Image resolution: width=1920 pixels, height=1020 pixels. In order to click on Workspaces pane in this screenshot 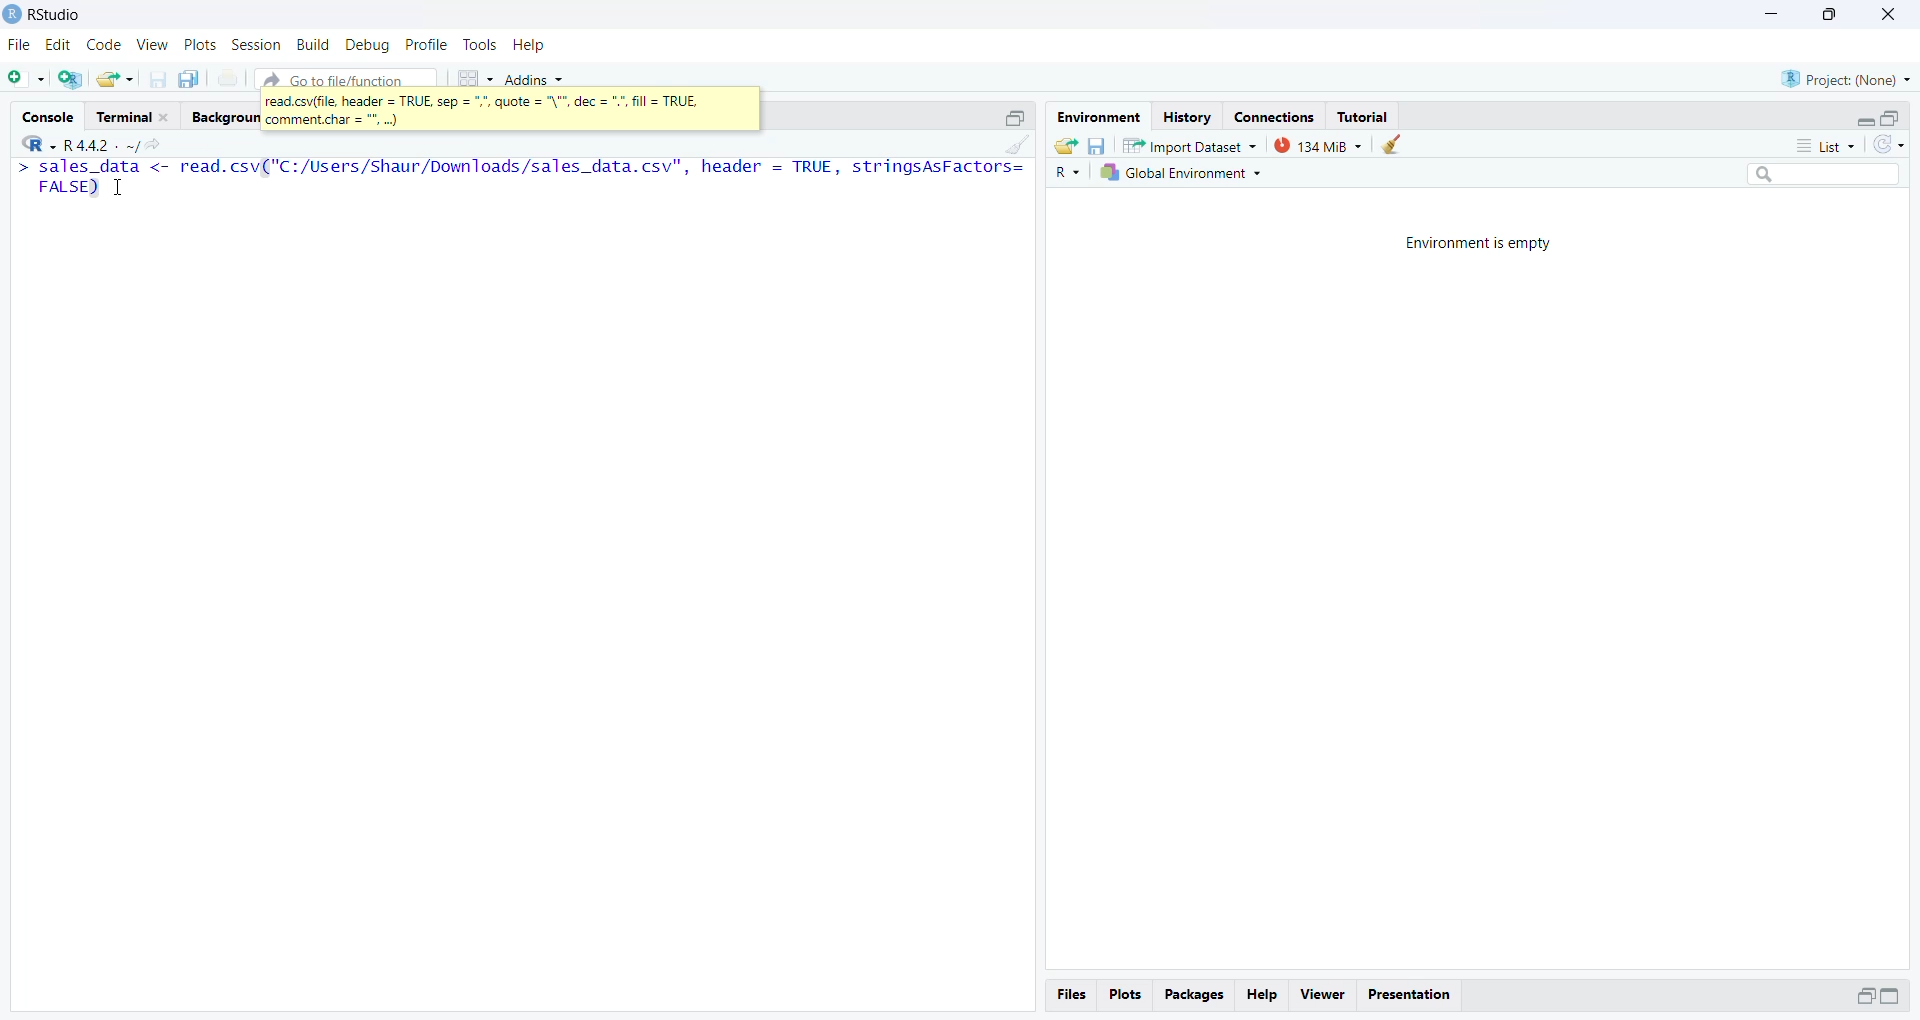, I will do `click(476, 78)`.